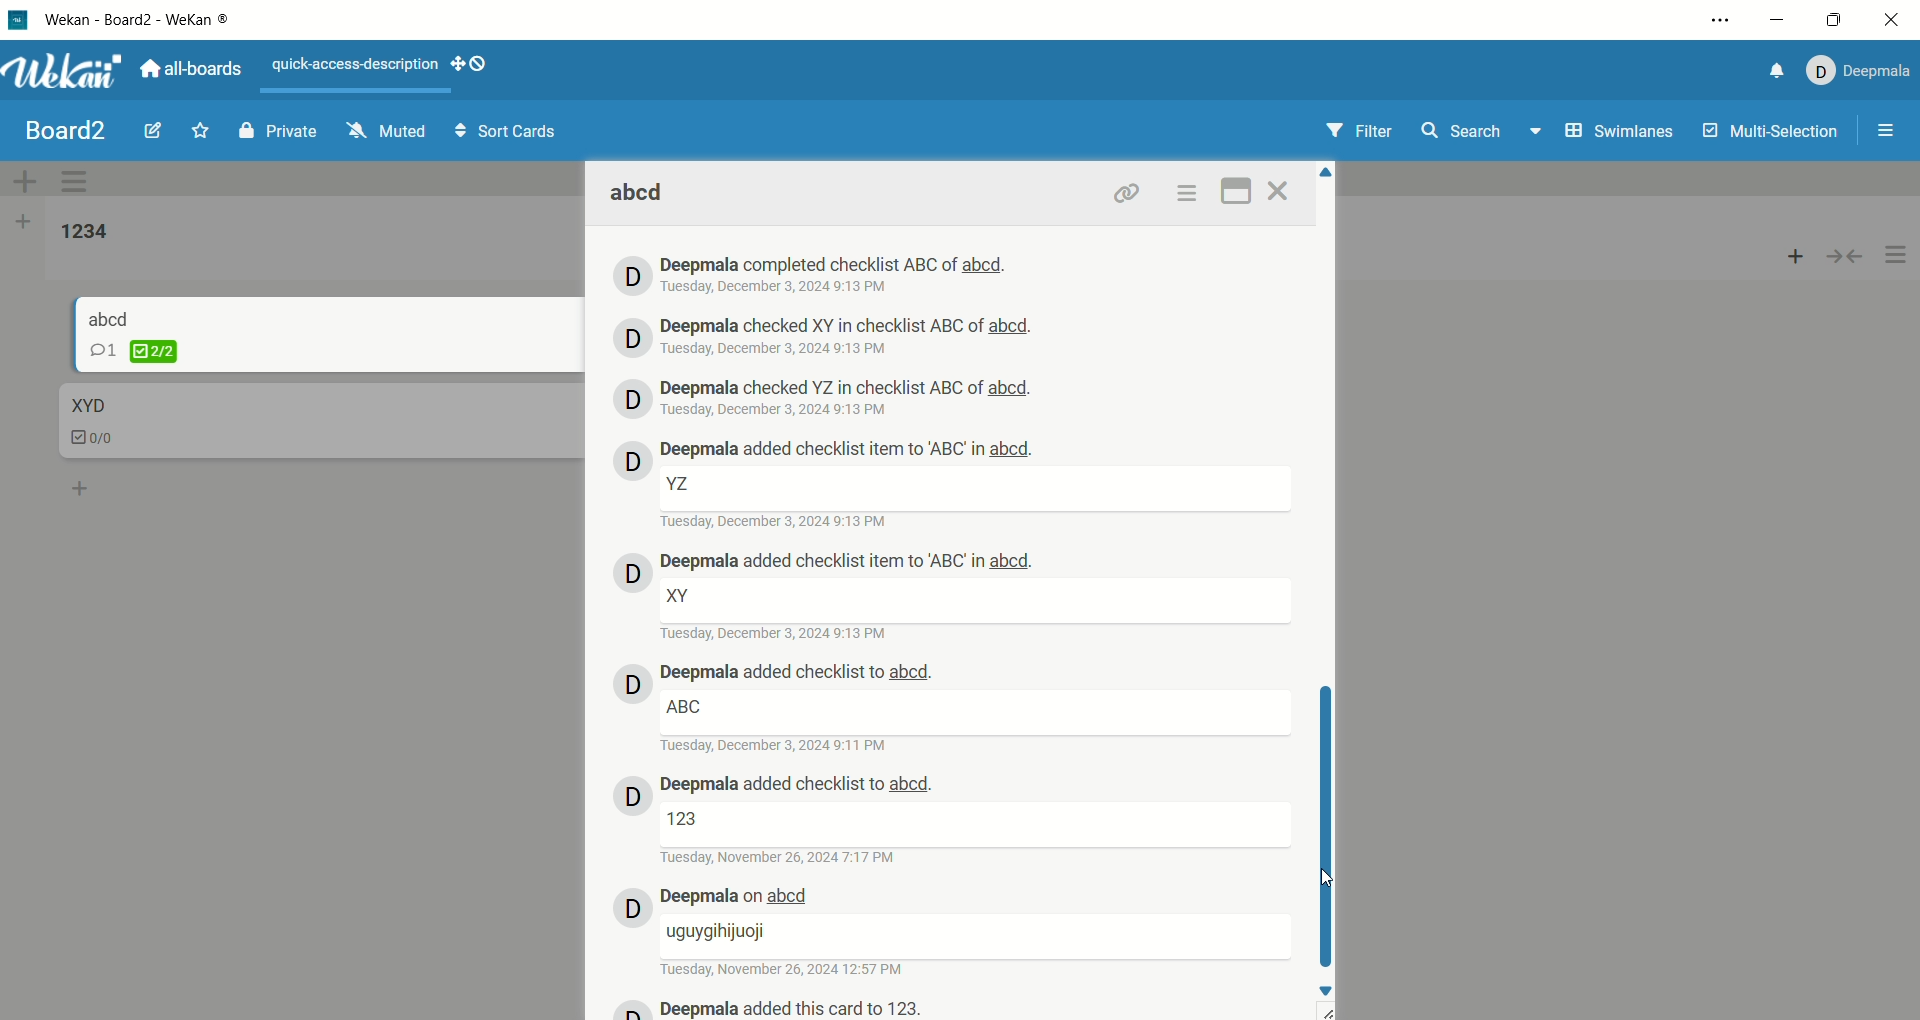 The width and height of the screenshot is (1920, 1020). I want to click on date and time, so click(780, 287).